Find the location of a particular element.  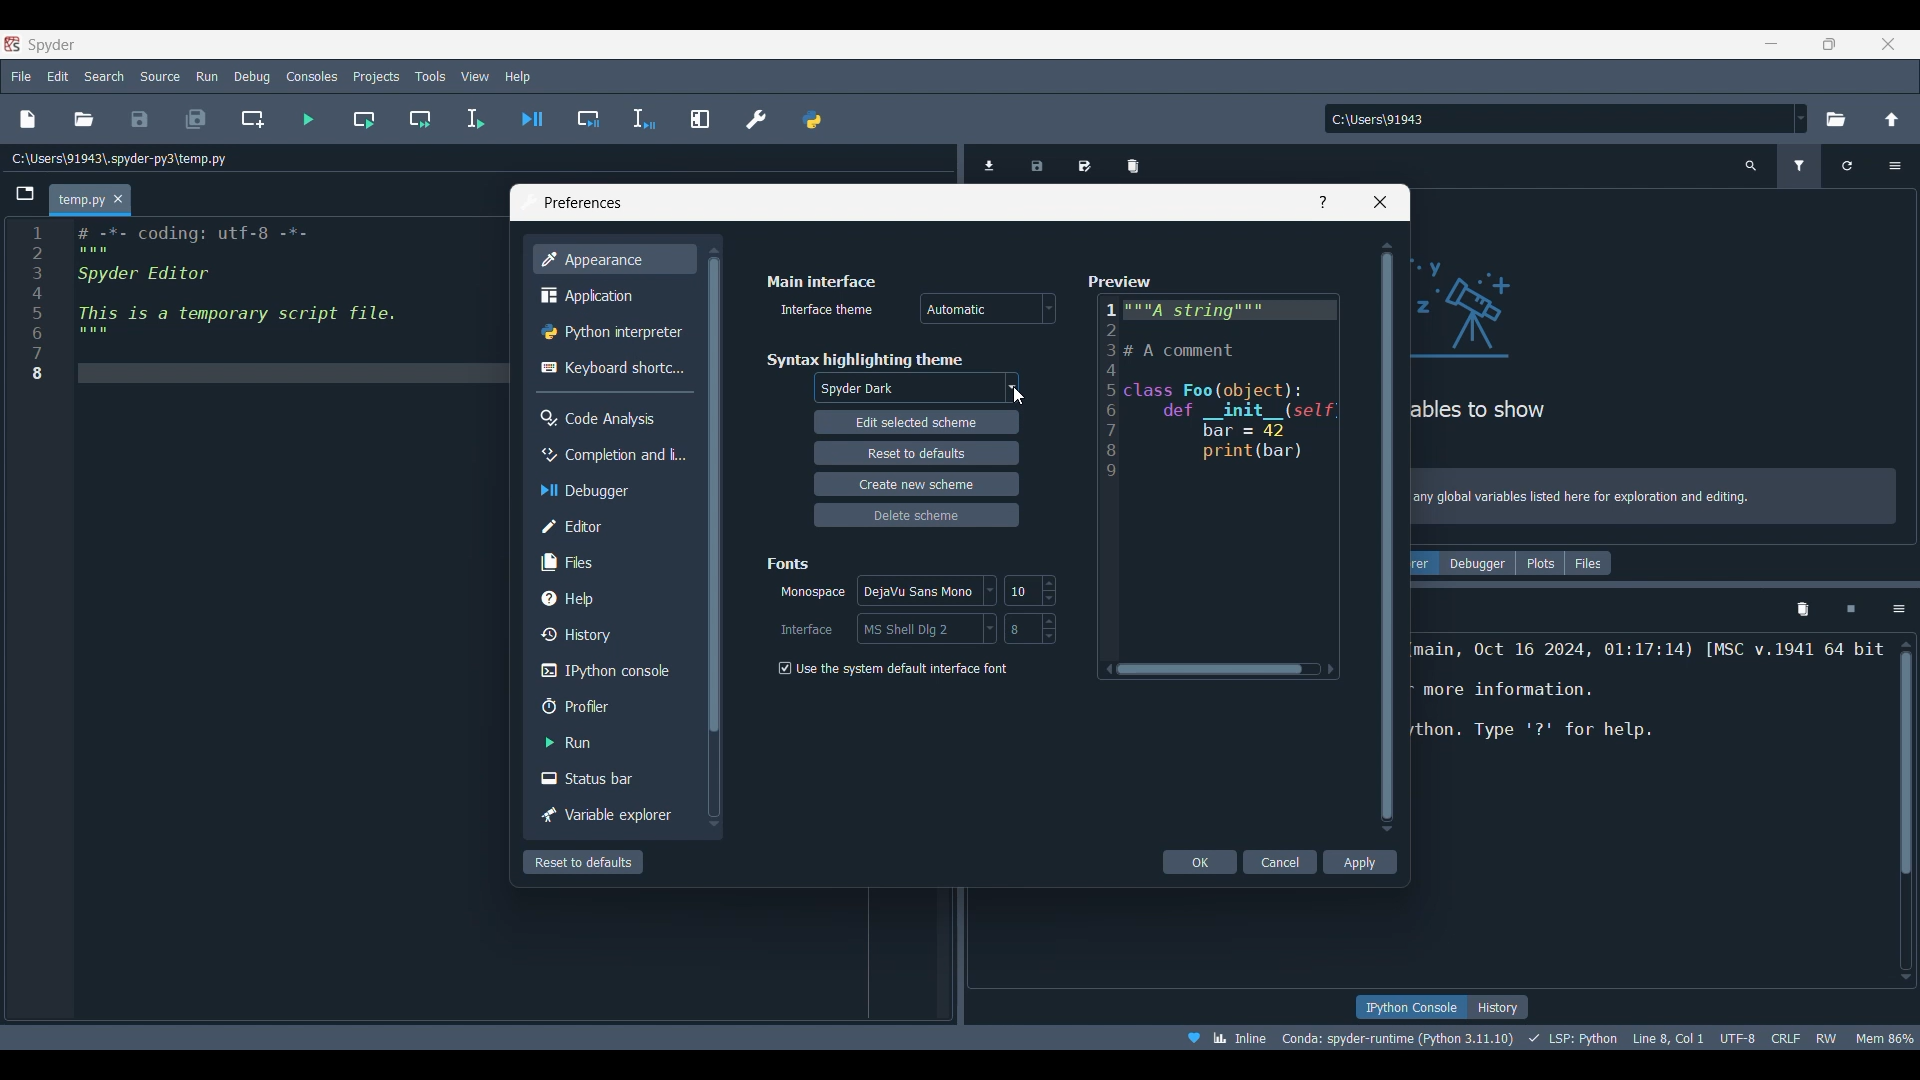

info is located at coordinates (1656, 499).